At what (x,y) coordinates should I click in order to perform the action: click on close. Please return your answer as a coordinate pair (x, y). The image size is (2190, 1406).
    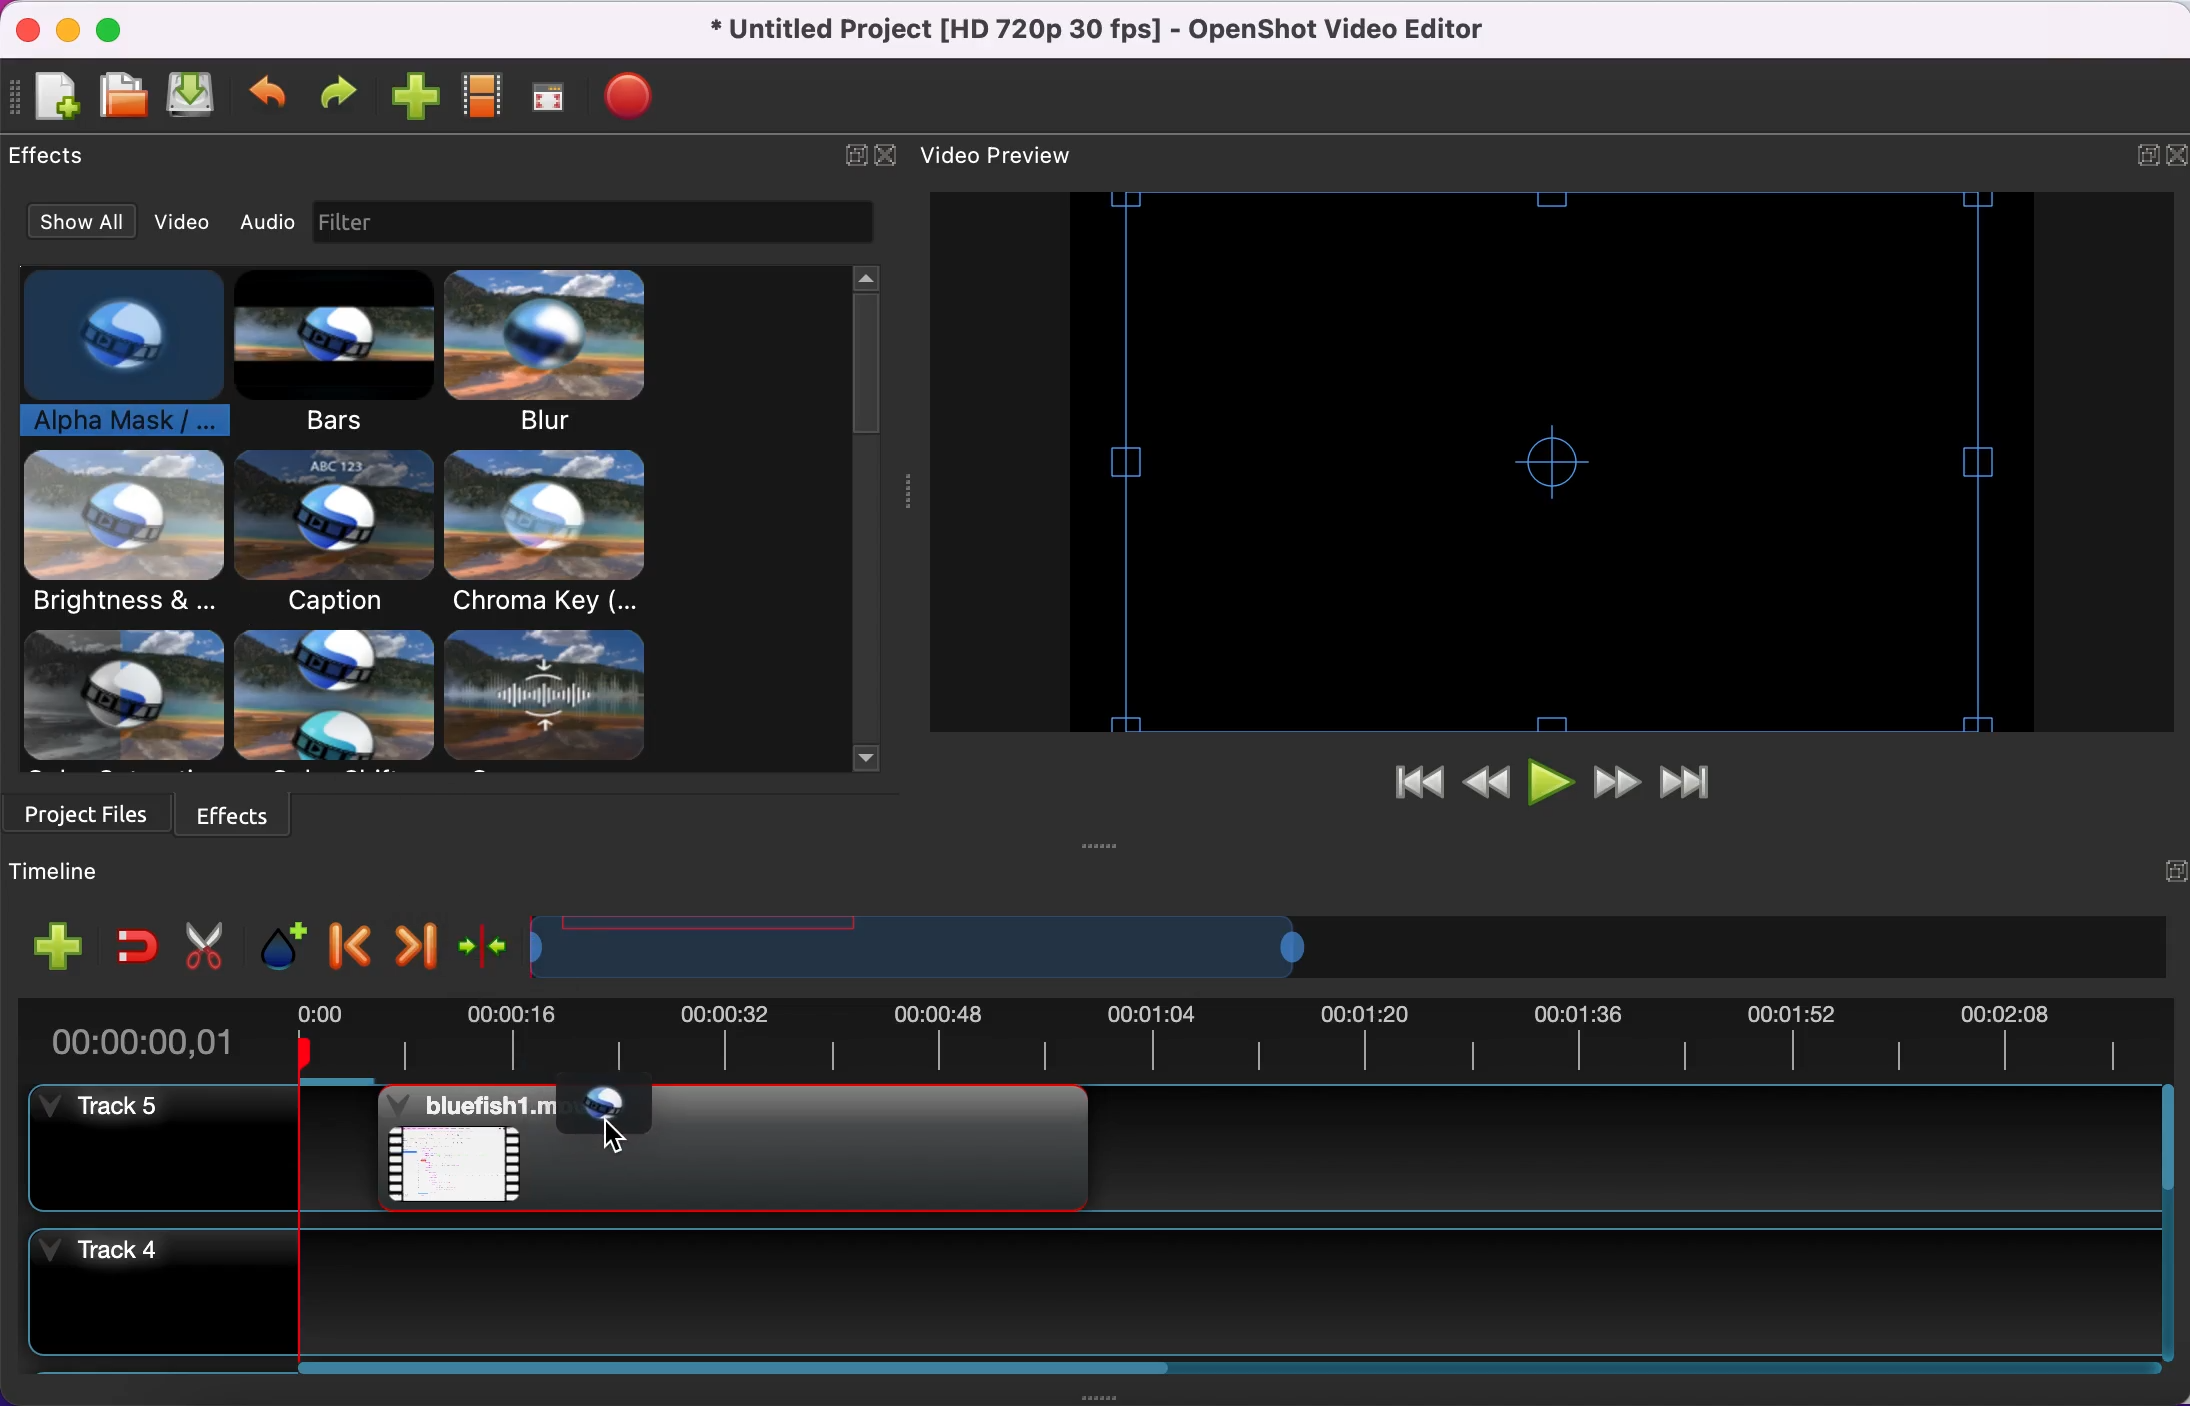
    Looking at the image, I should click on (2176, 162).